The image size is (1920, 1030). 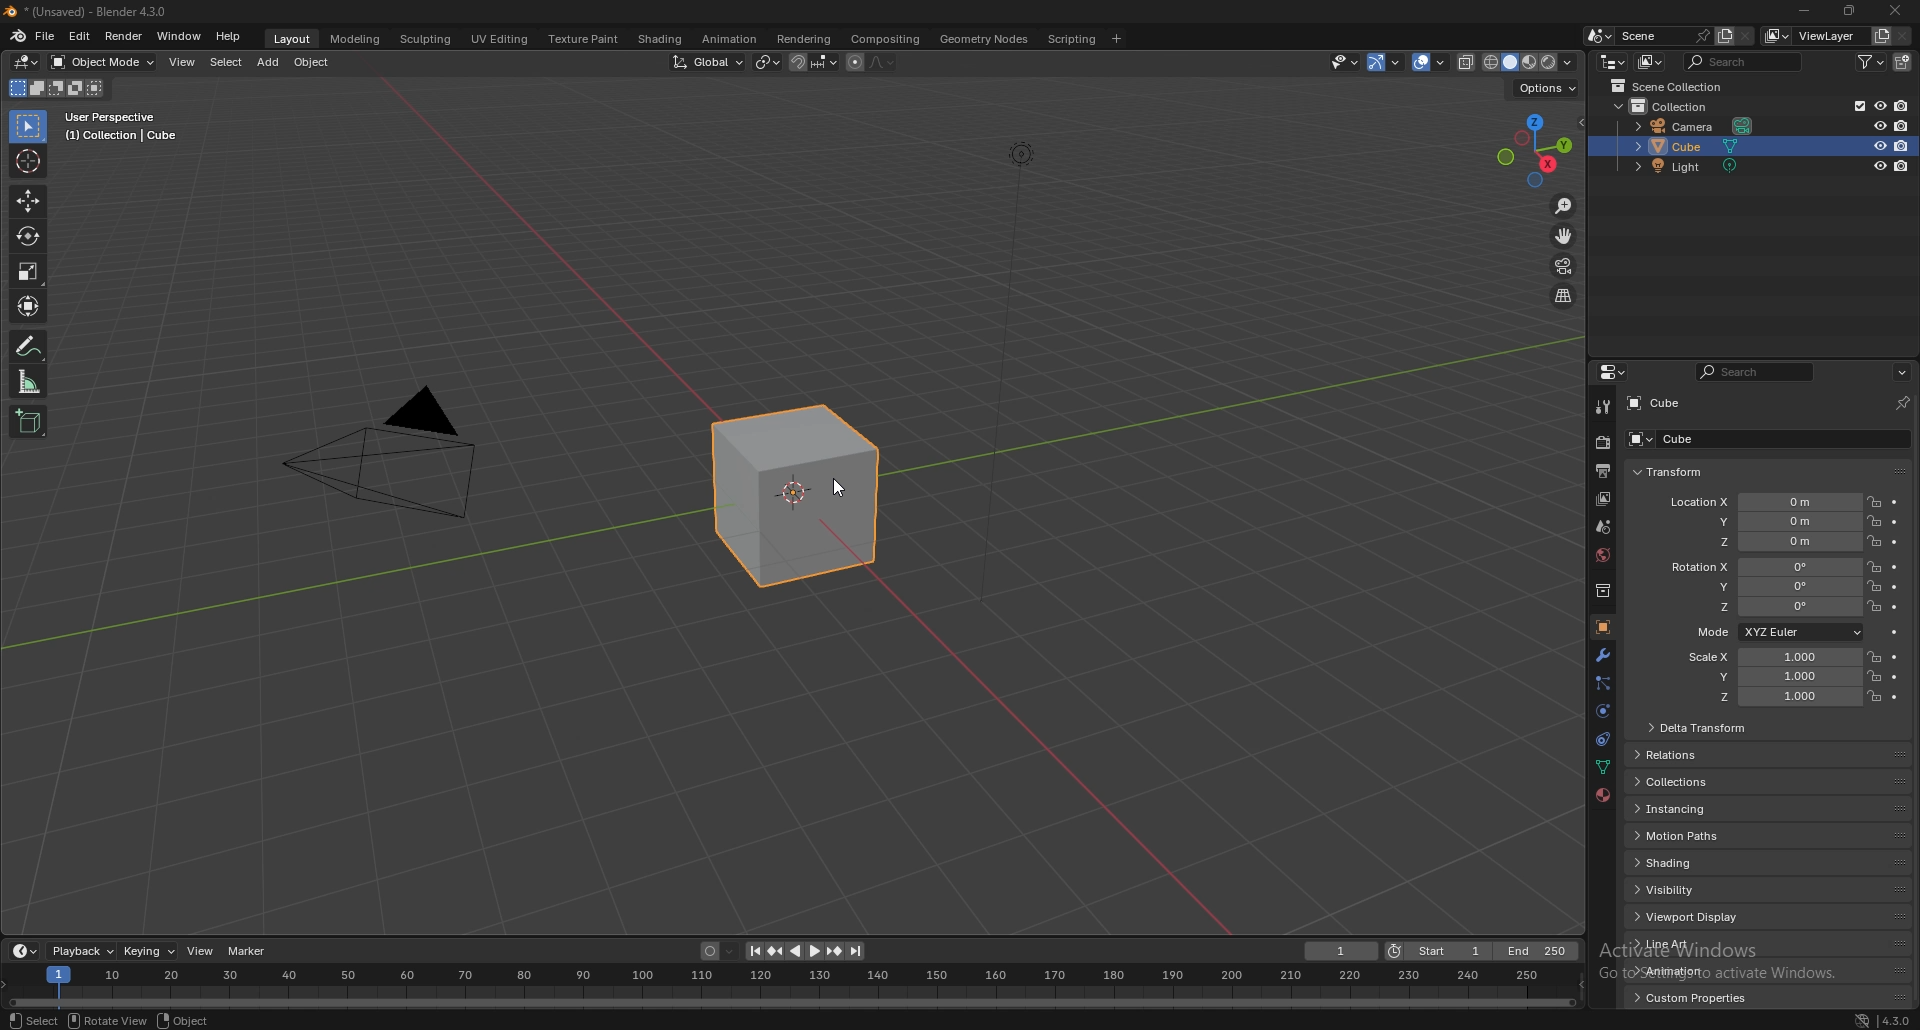 What do you see at coordinates (32, 1020) in the screenshot?
I see `select` at bounding box center [32, 1020].